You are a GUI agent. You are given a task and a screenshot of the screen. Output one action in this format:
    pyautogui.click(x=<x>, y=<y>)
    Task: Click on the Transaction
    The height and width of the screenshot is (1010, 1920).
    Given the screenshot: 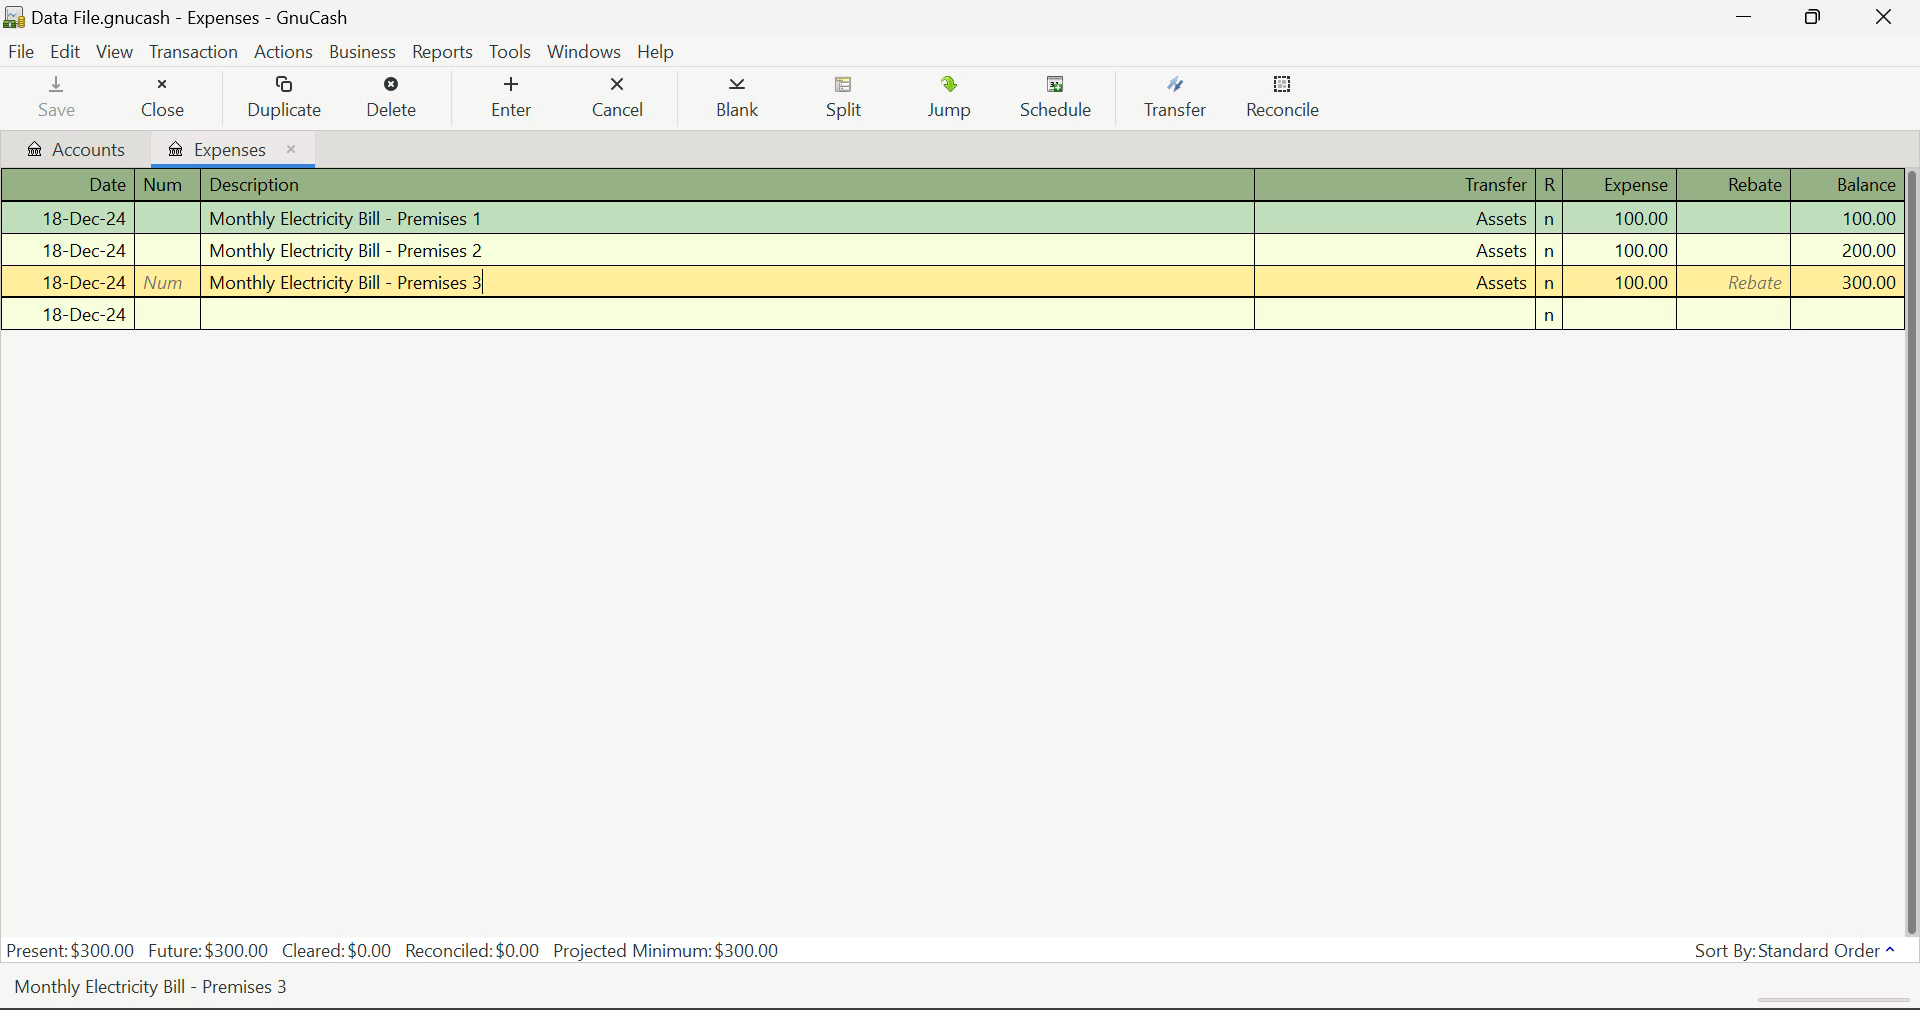 What is the action you would take?
    pyautogui.click(x=193, y=53)
    